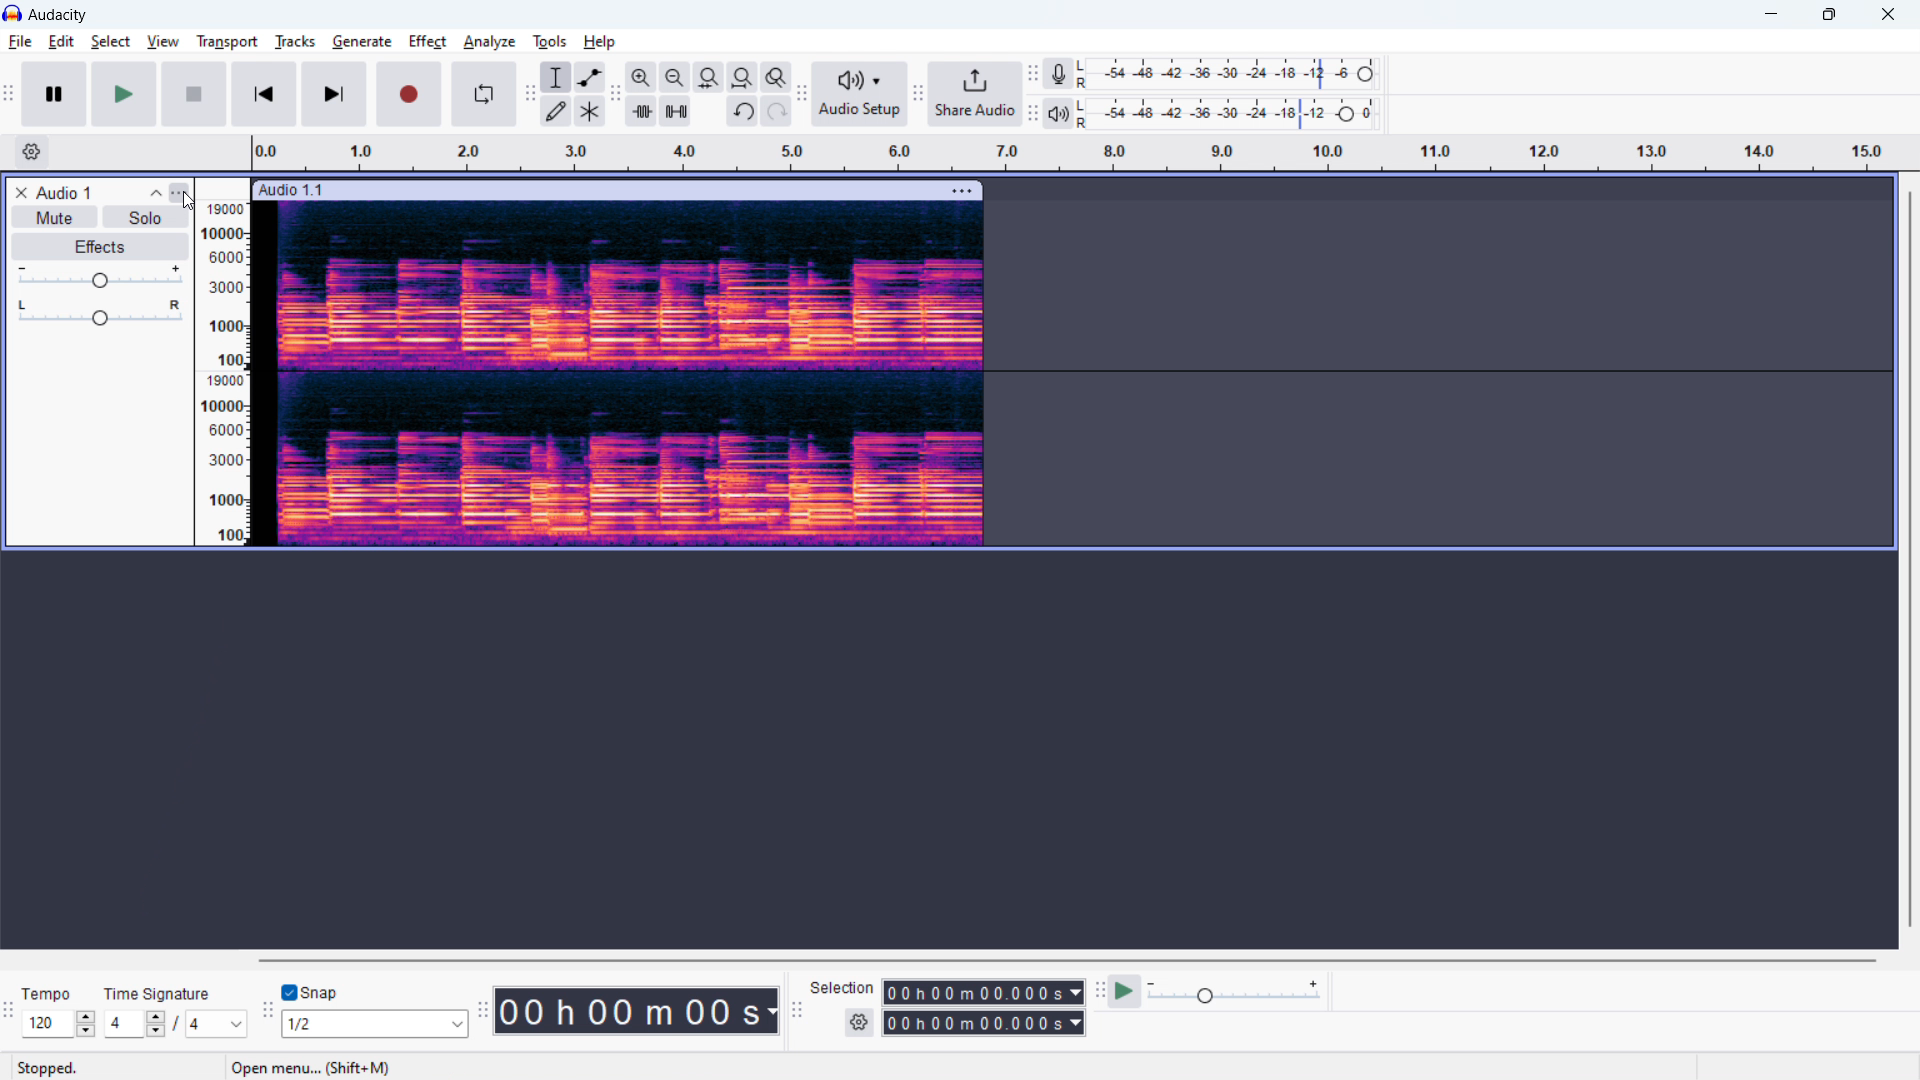  Describe the element at coordinates (59, 15) in the screenshot. I see `title` at that location.